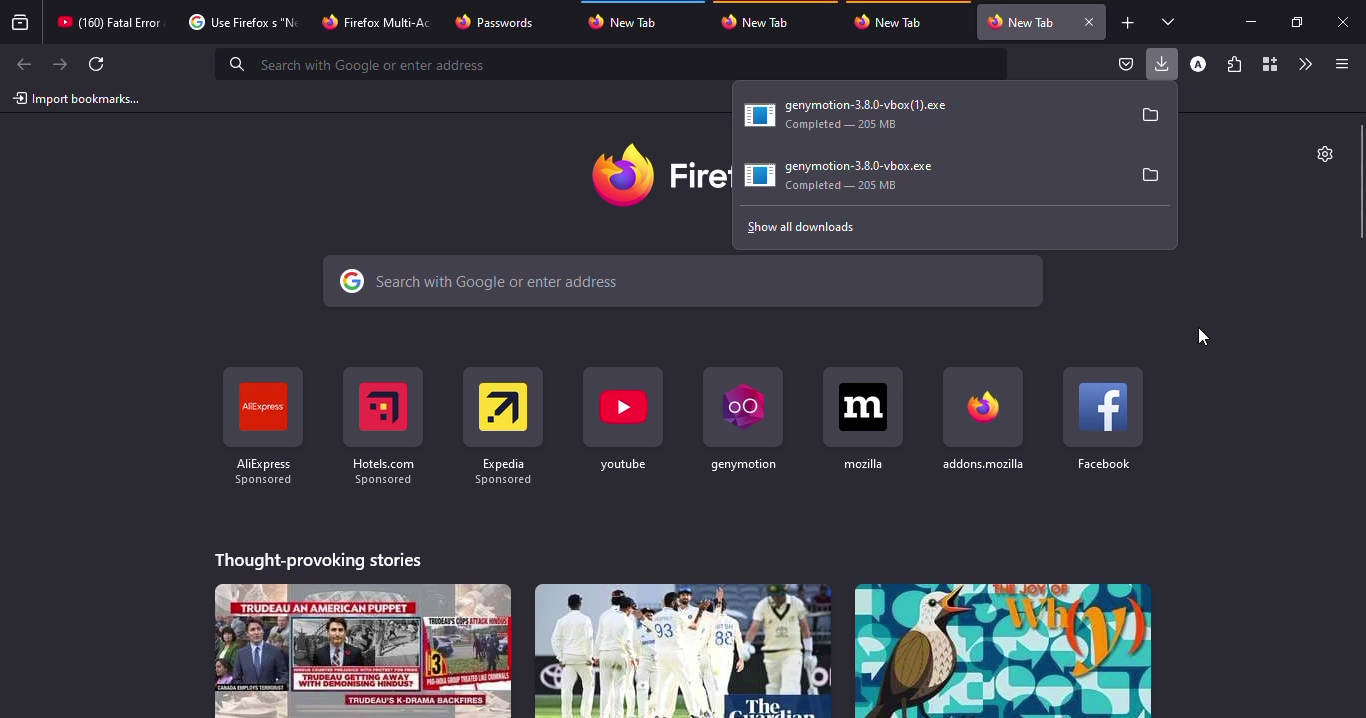 This screenshot has height=718, width=1366. Describe the element at coordinates (1203, 336) in the screenshot. I see `cursor` at that location.